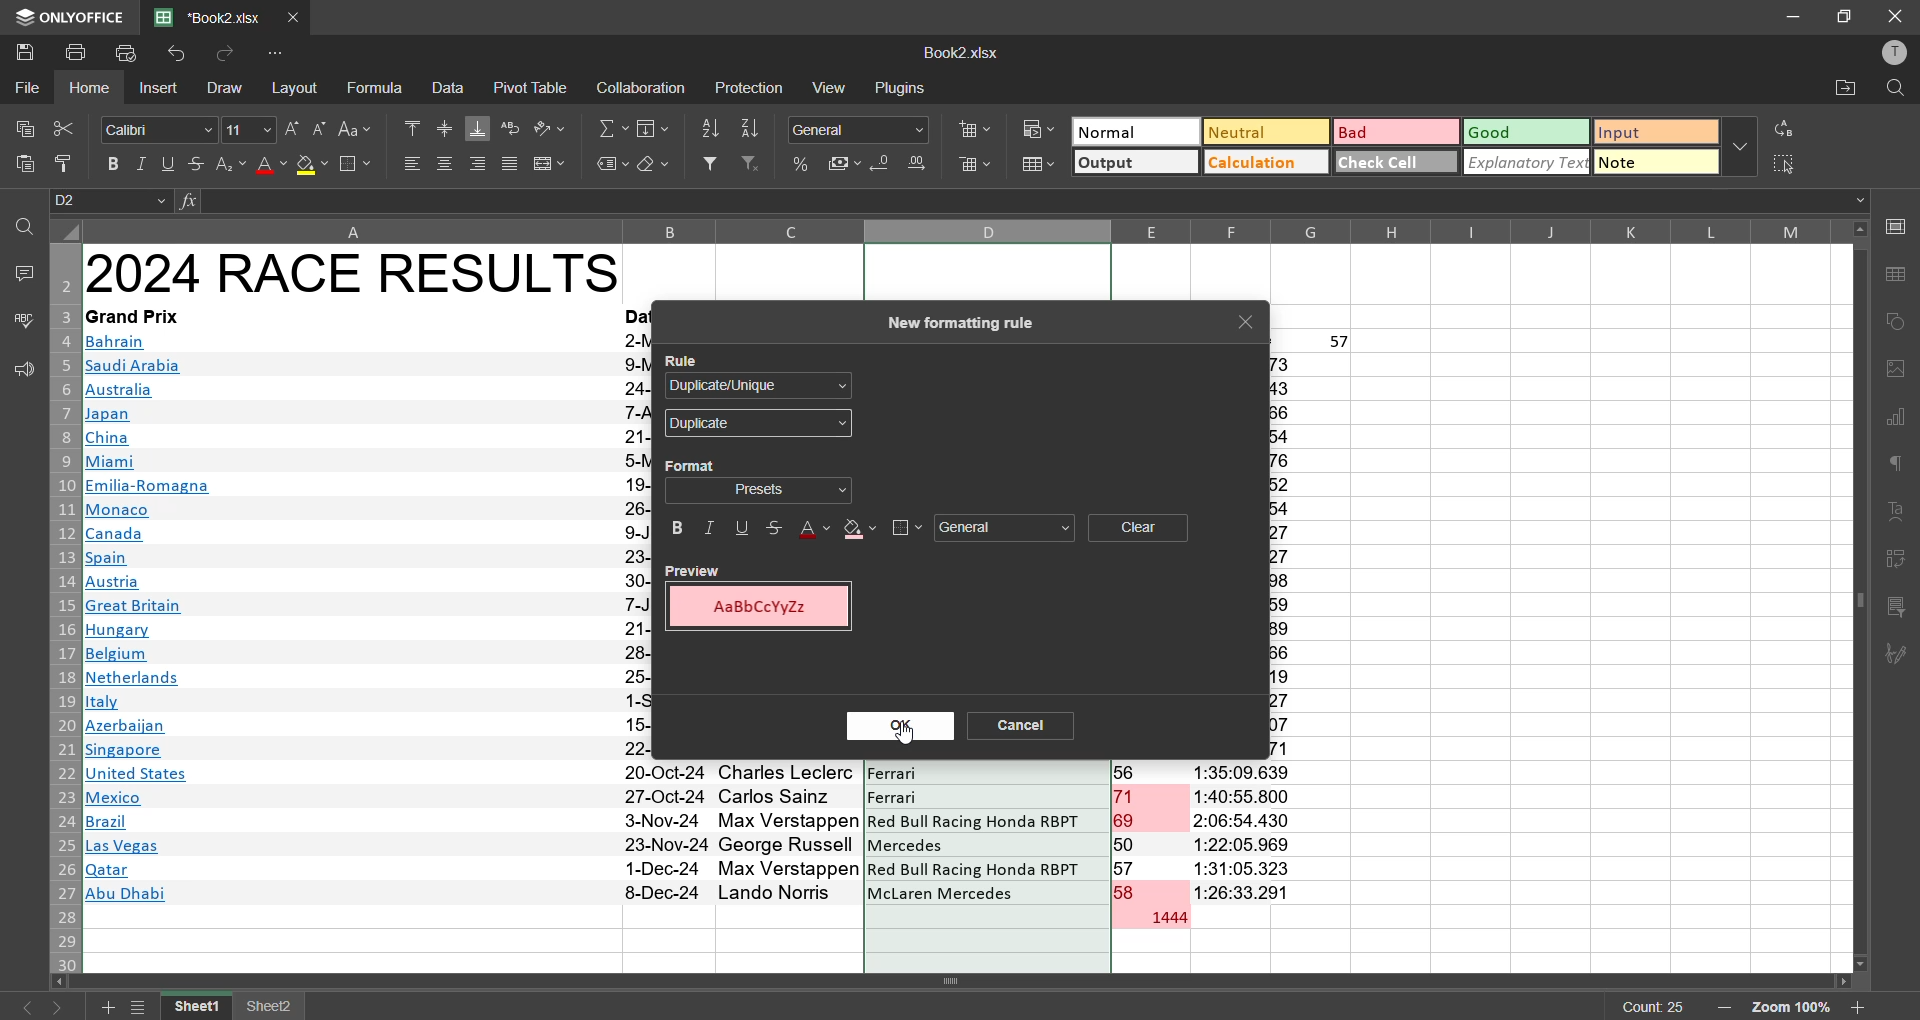  Describe the element at coordinates (1841, 92) in the screenshot. I see `open location` at that location.